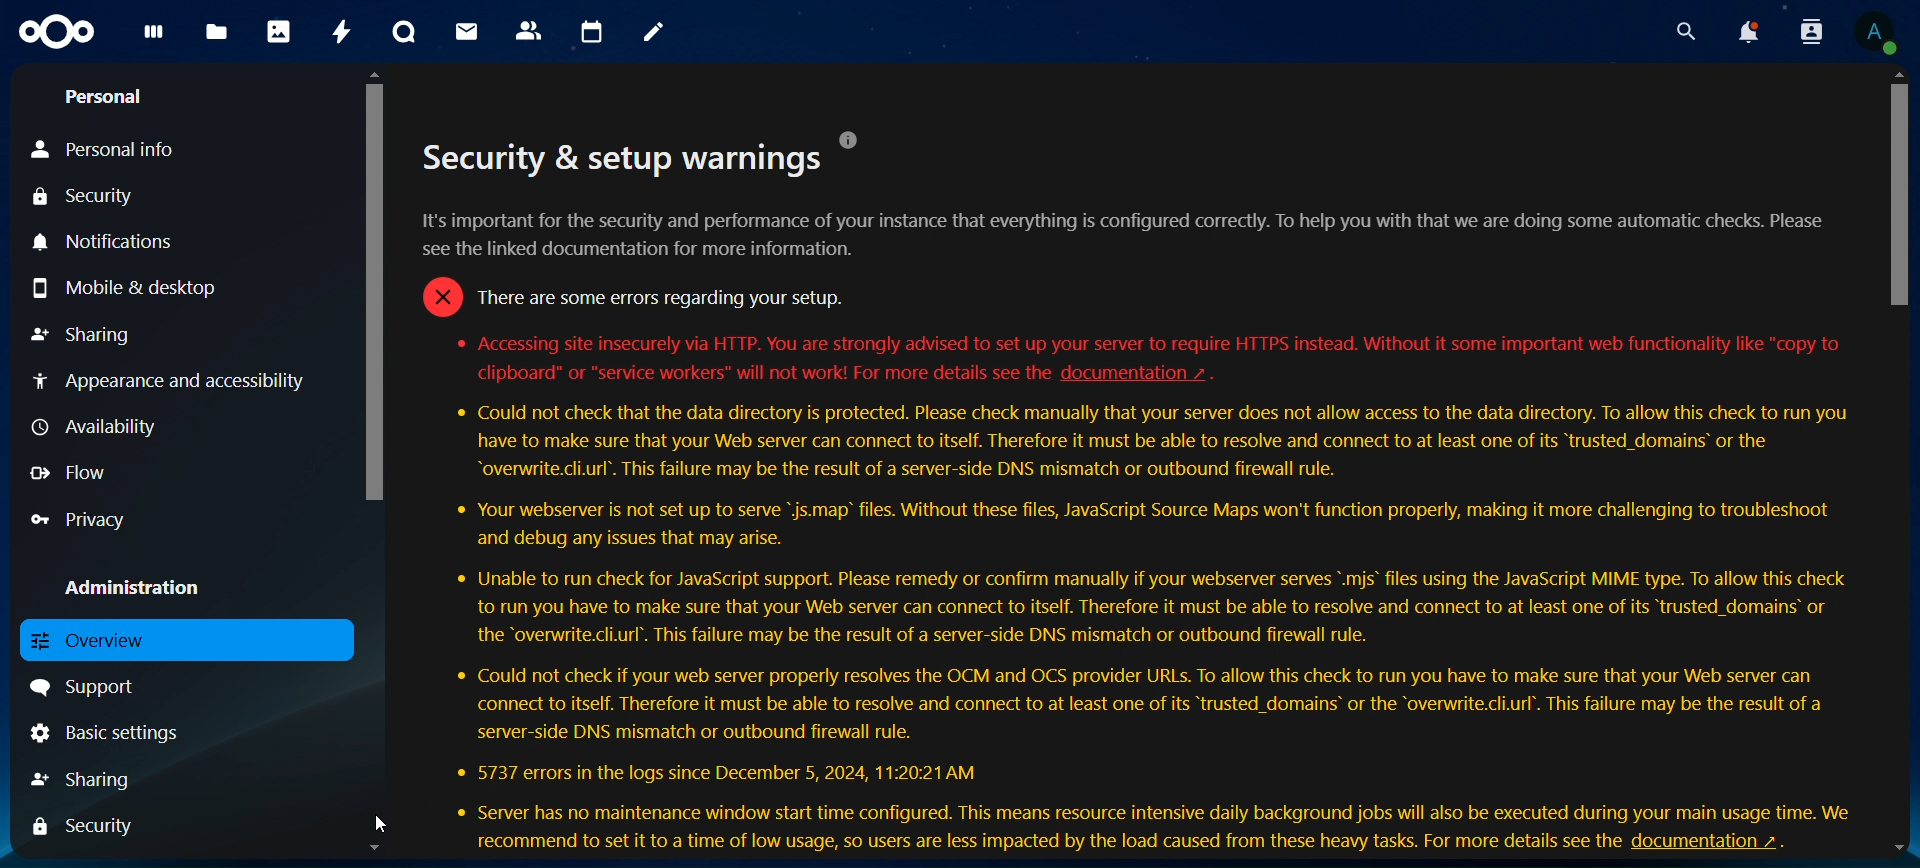 This screenshot has width=1920, height=868. I want to click on security, so click(90, 827).